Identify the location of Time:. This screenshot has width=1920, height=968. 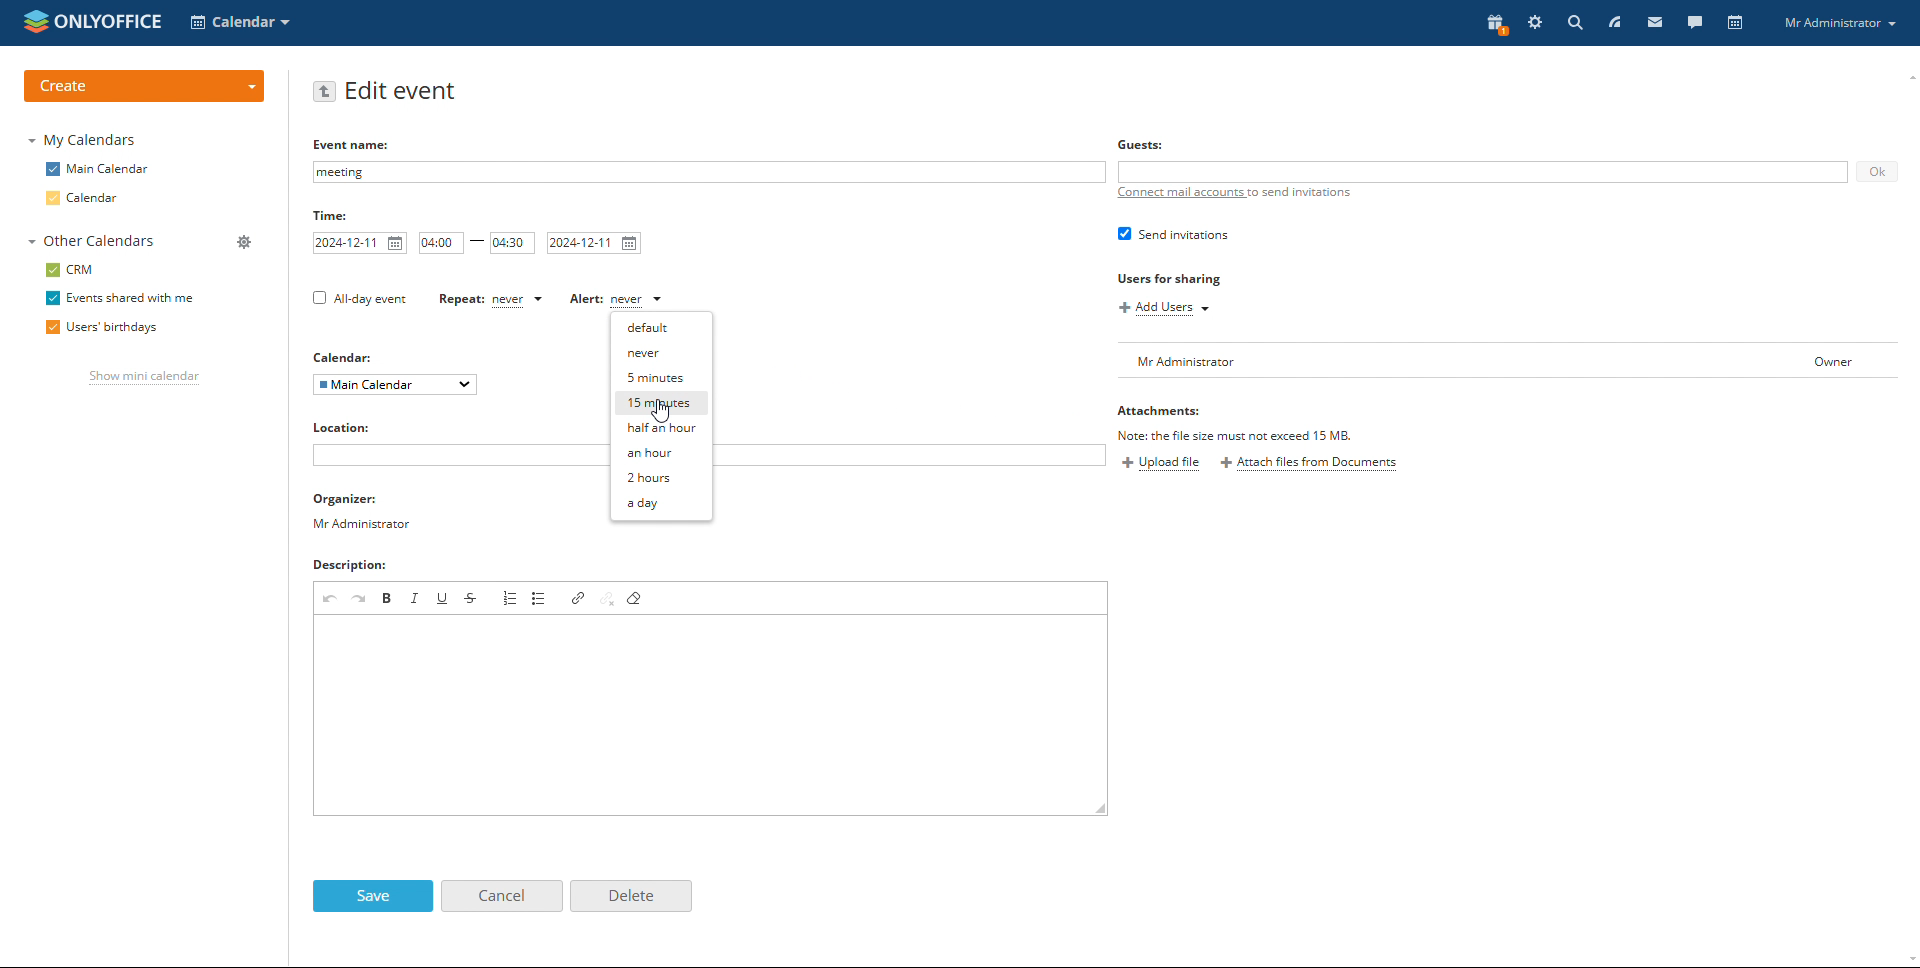
(331, 216).